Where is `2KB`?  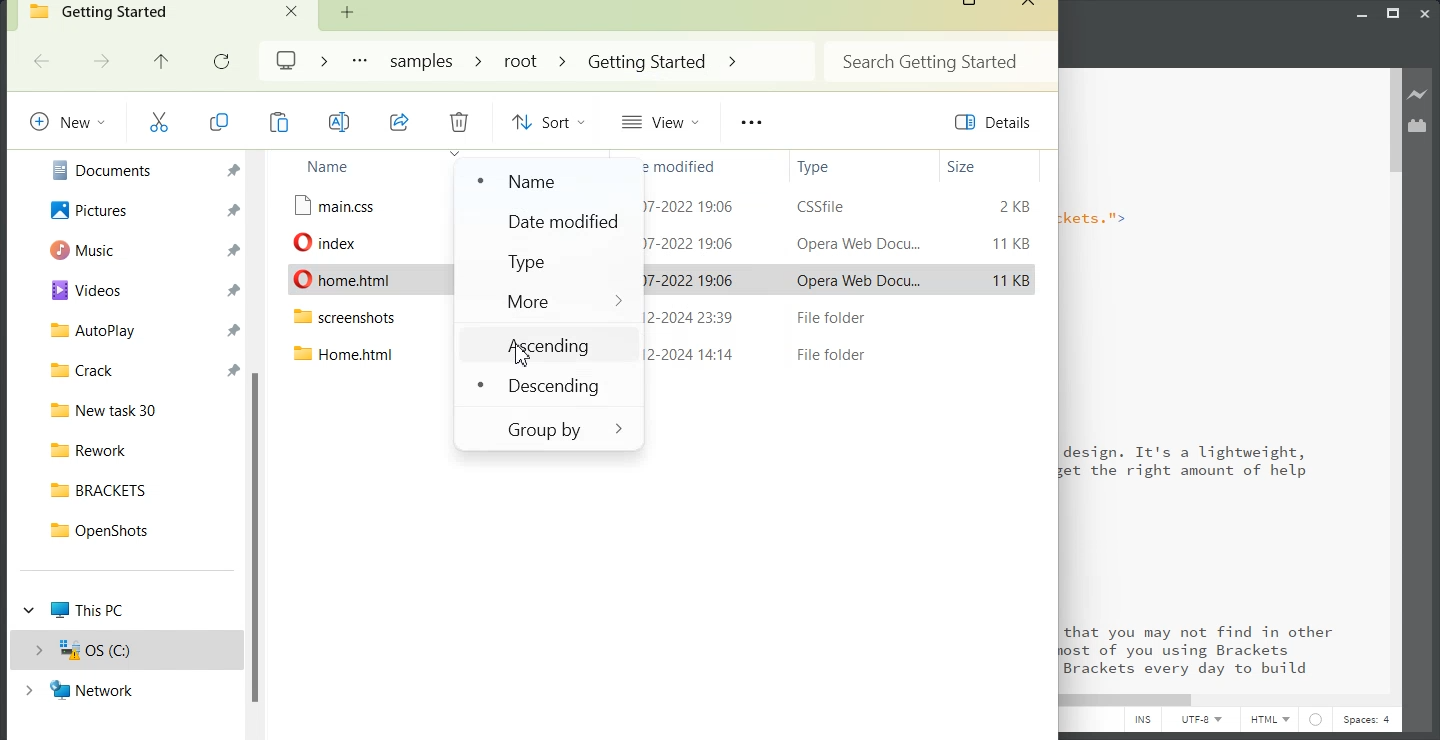
2KB is located at coordinates (1011, 206).